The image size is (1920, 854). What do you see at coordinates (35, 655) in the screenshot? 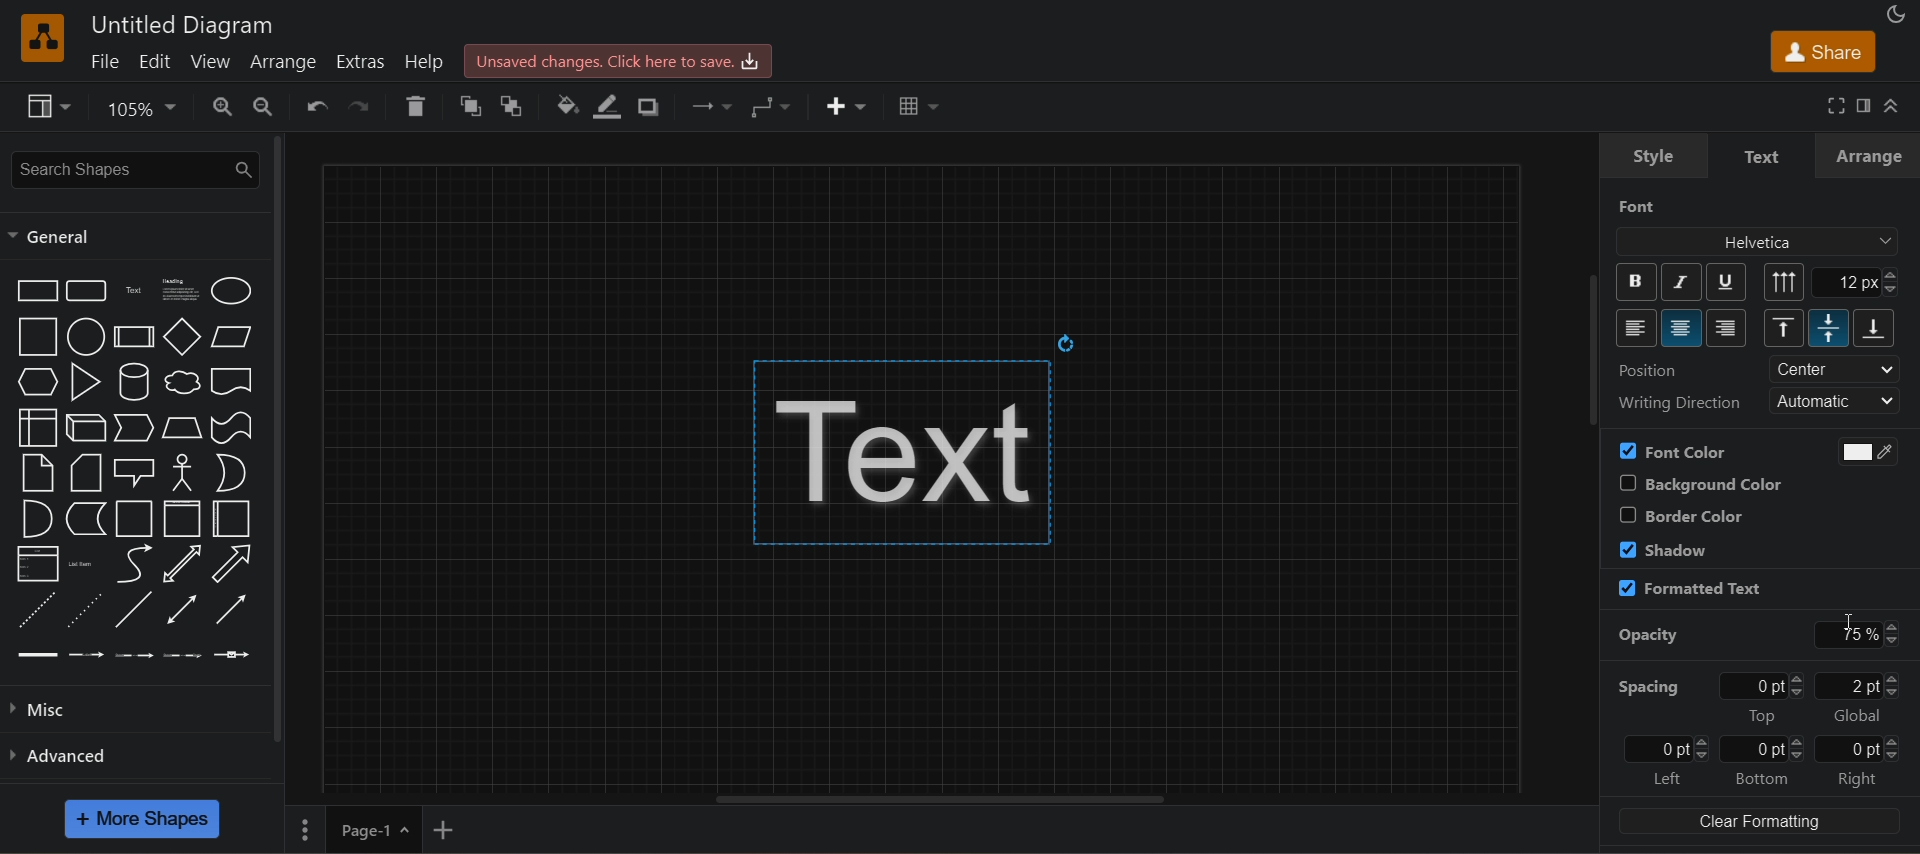
I see `link` at bounding box center [35, 655].